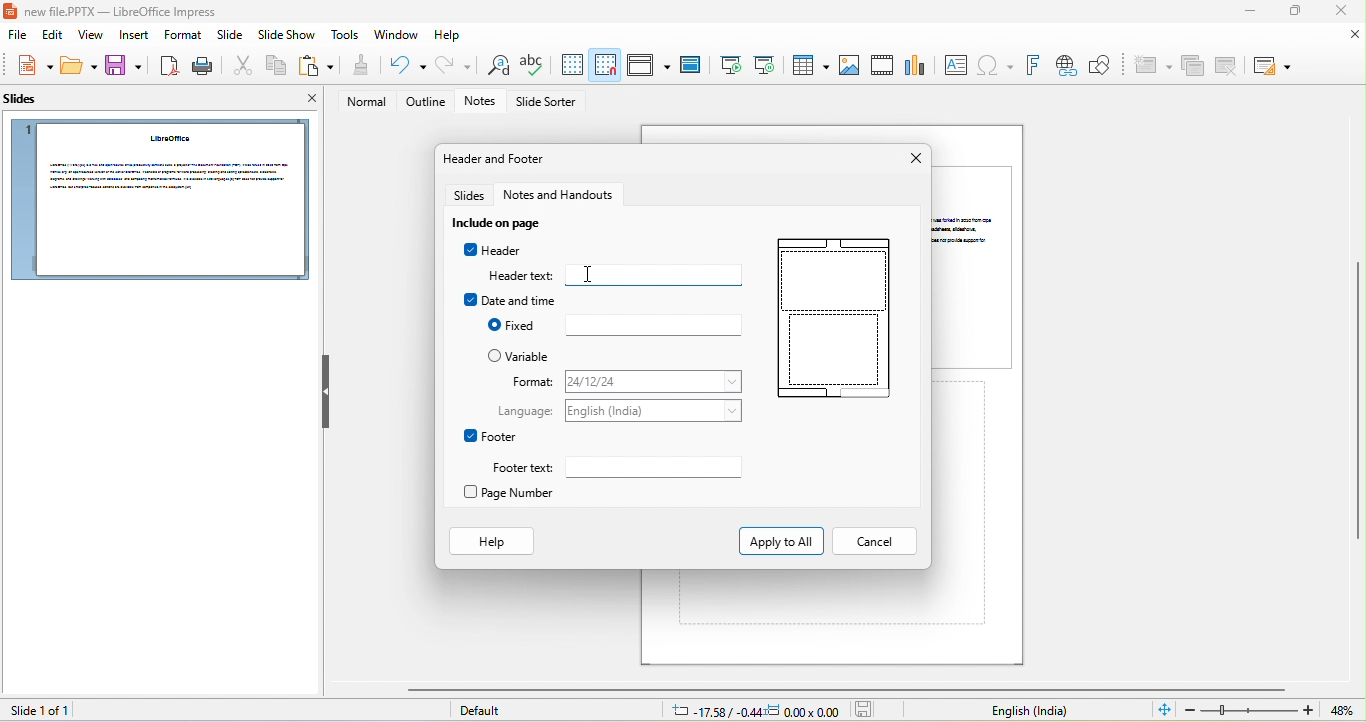  What do you see at coordinates (80, 67) in the screenshot?
I see `open` at bounding box center [80, 67].